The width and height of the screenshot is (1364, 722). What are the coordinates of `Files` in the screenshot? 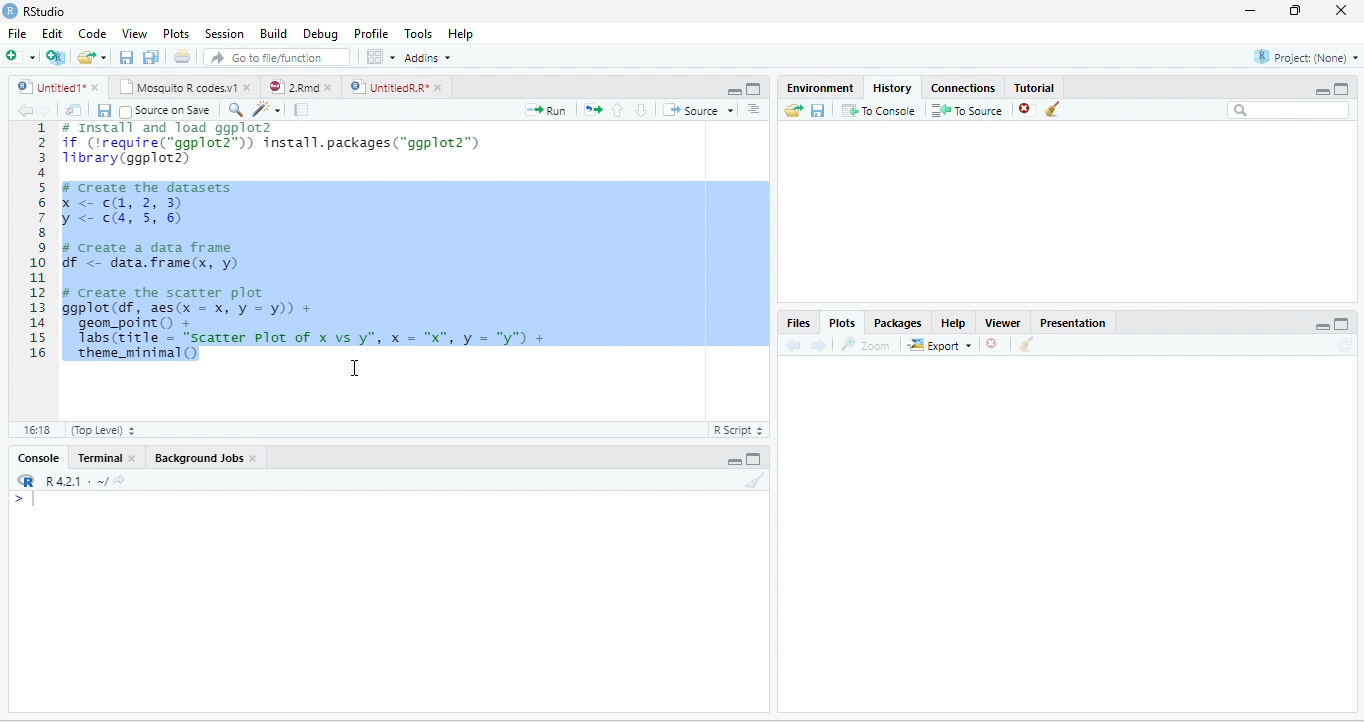 It's located at (798, 322).